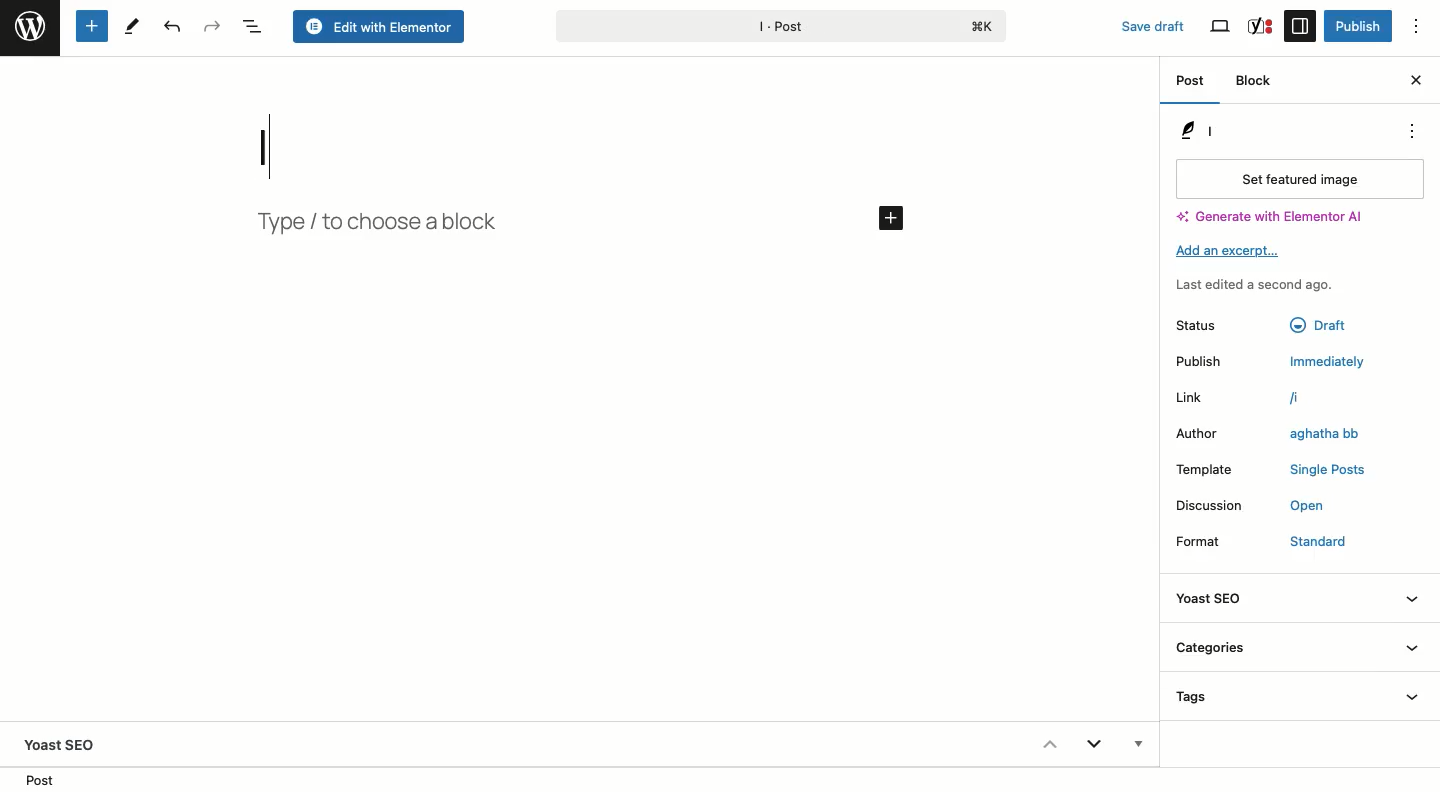  What do you see at coordinates (1094, 747) in the screenshot?
I see `Expand` at bounding box center [1094, 747].